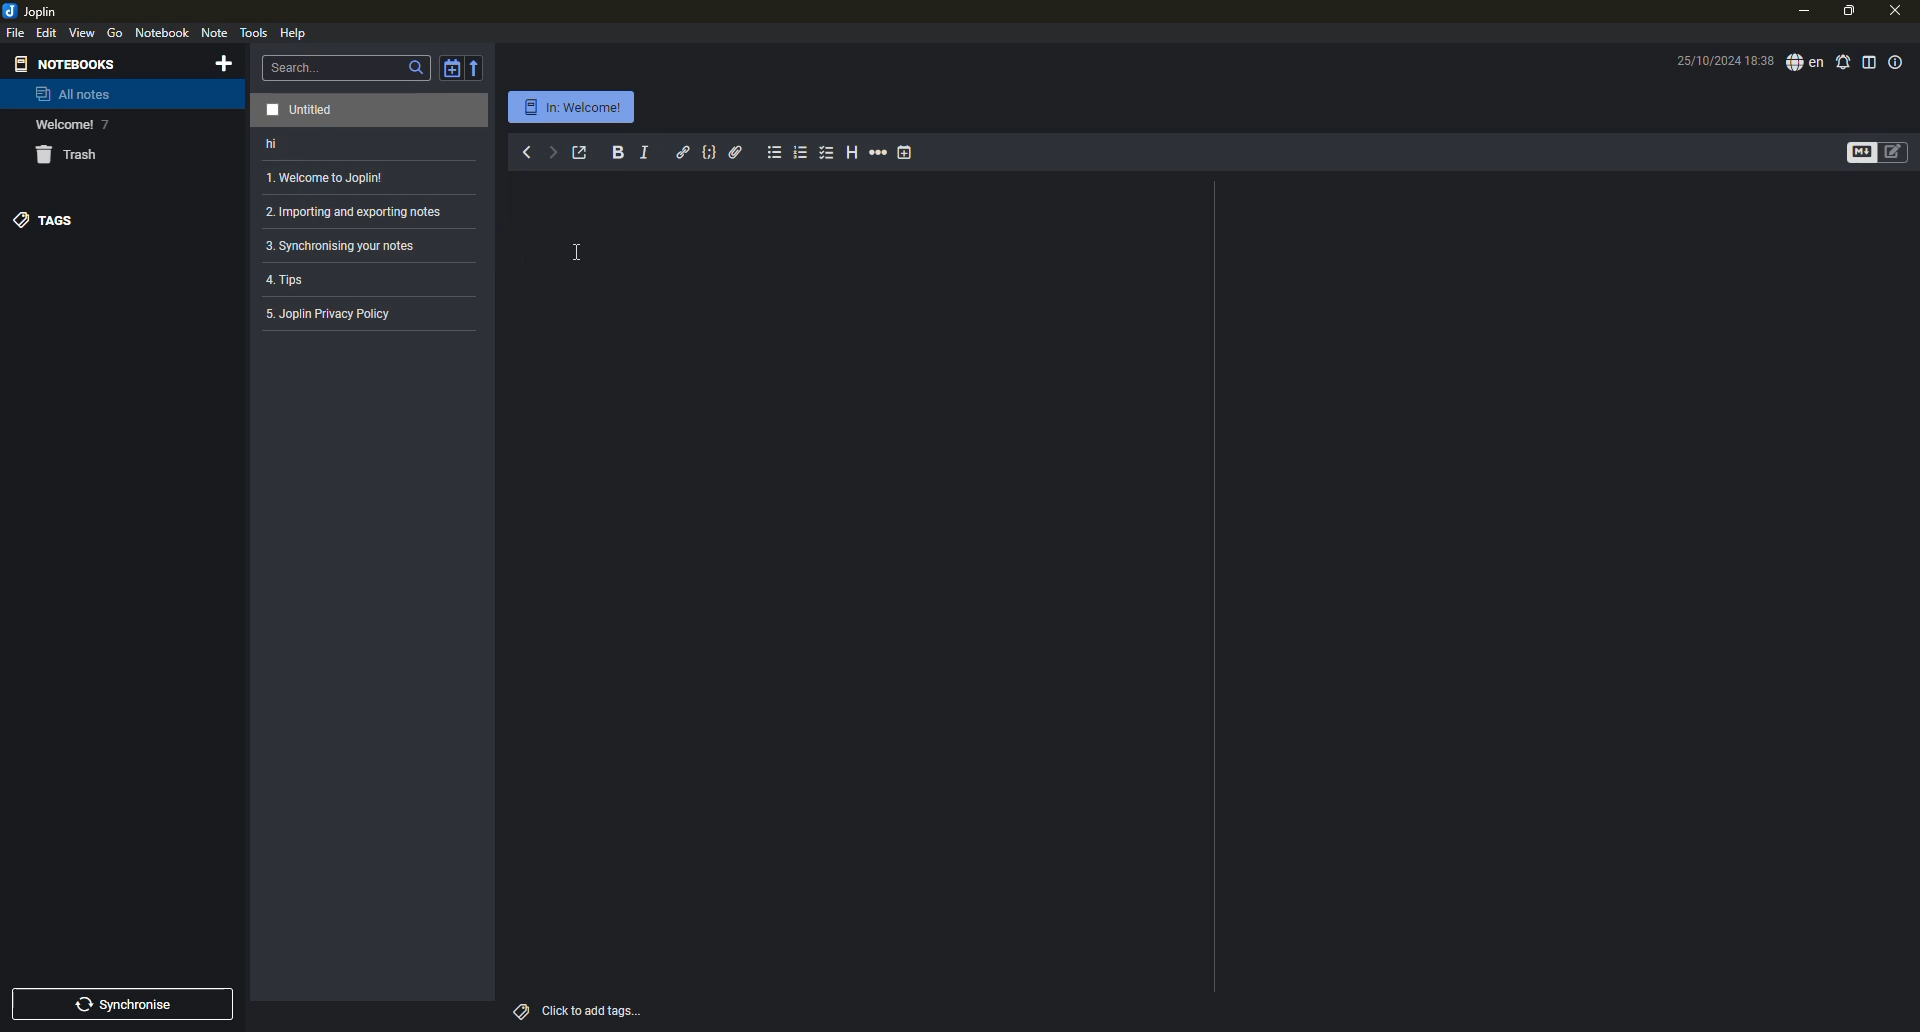  What do you see at coordinates (302, 281) in the screenshot?
I see `4. Tips` at bounding box center [302, 281].